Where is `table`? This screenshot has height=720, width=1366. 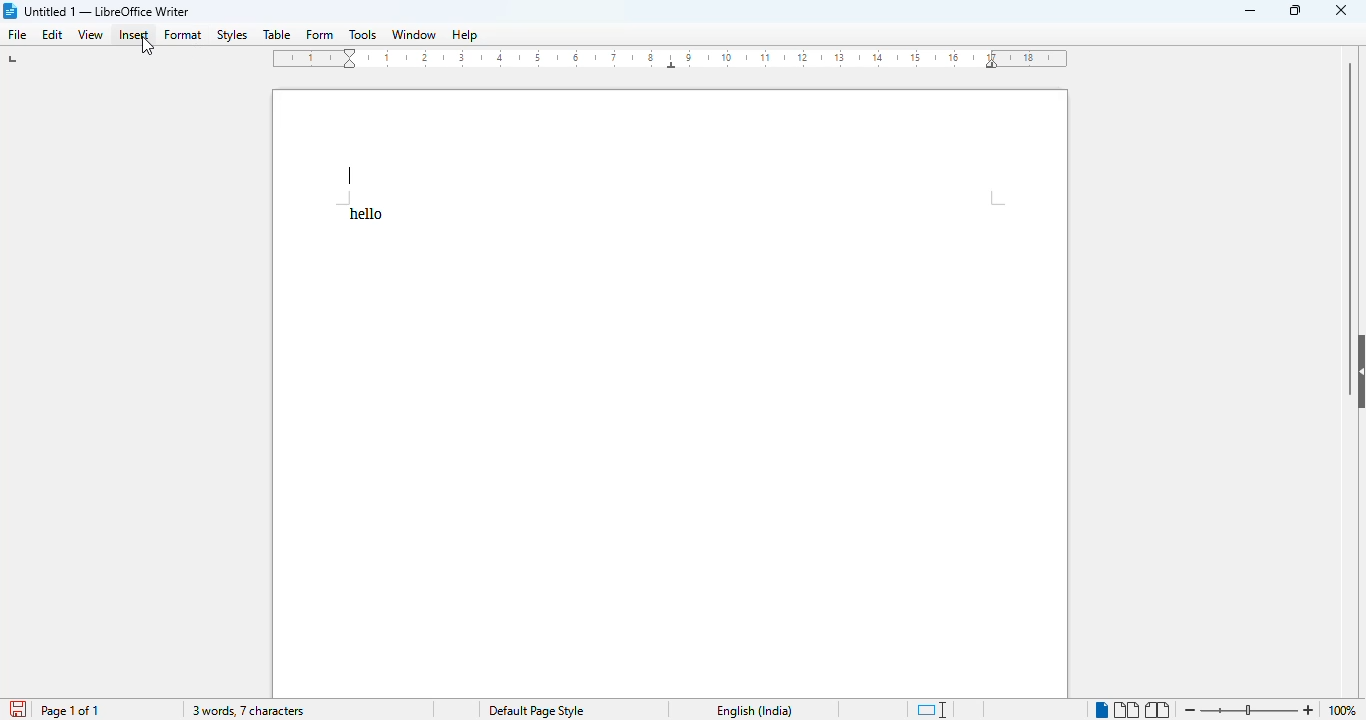
table is located at coordinates (277, 34).